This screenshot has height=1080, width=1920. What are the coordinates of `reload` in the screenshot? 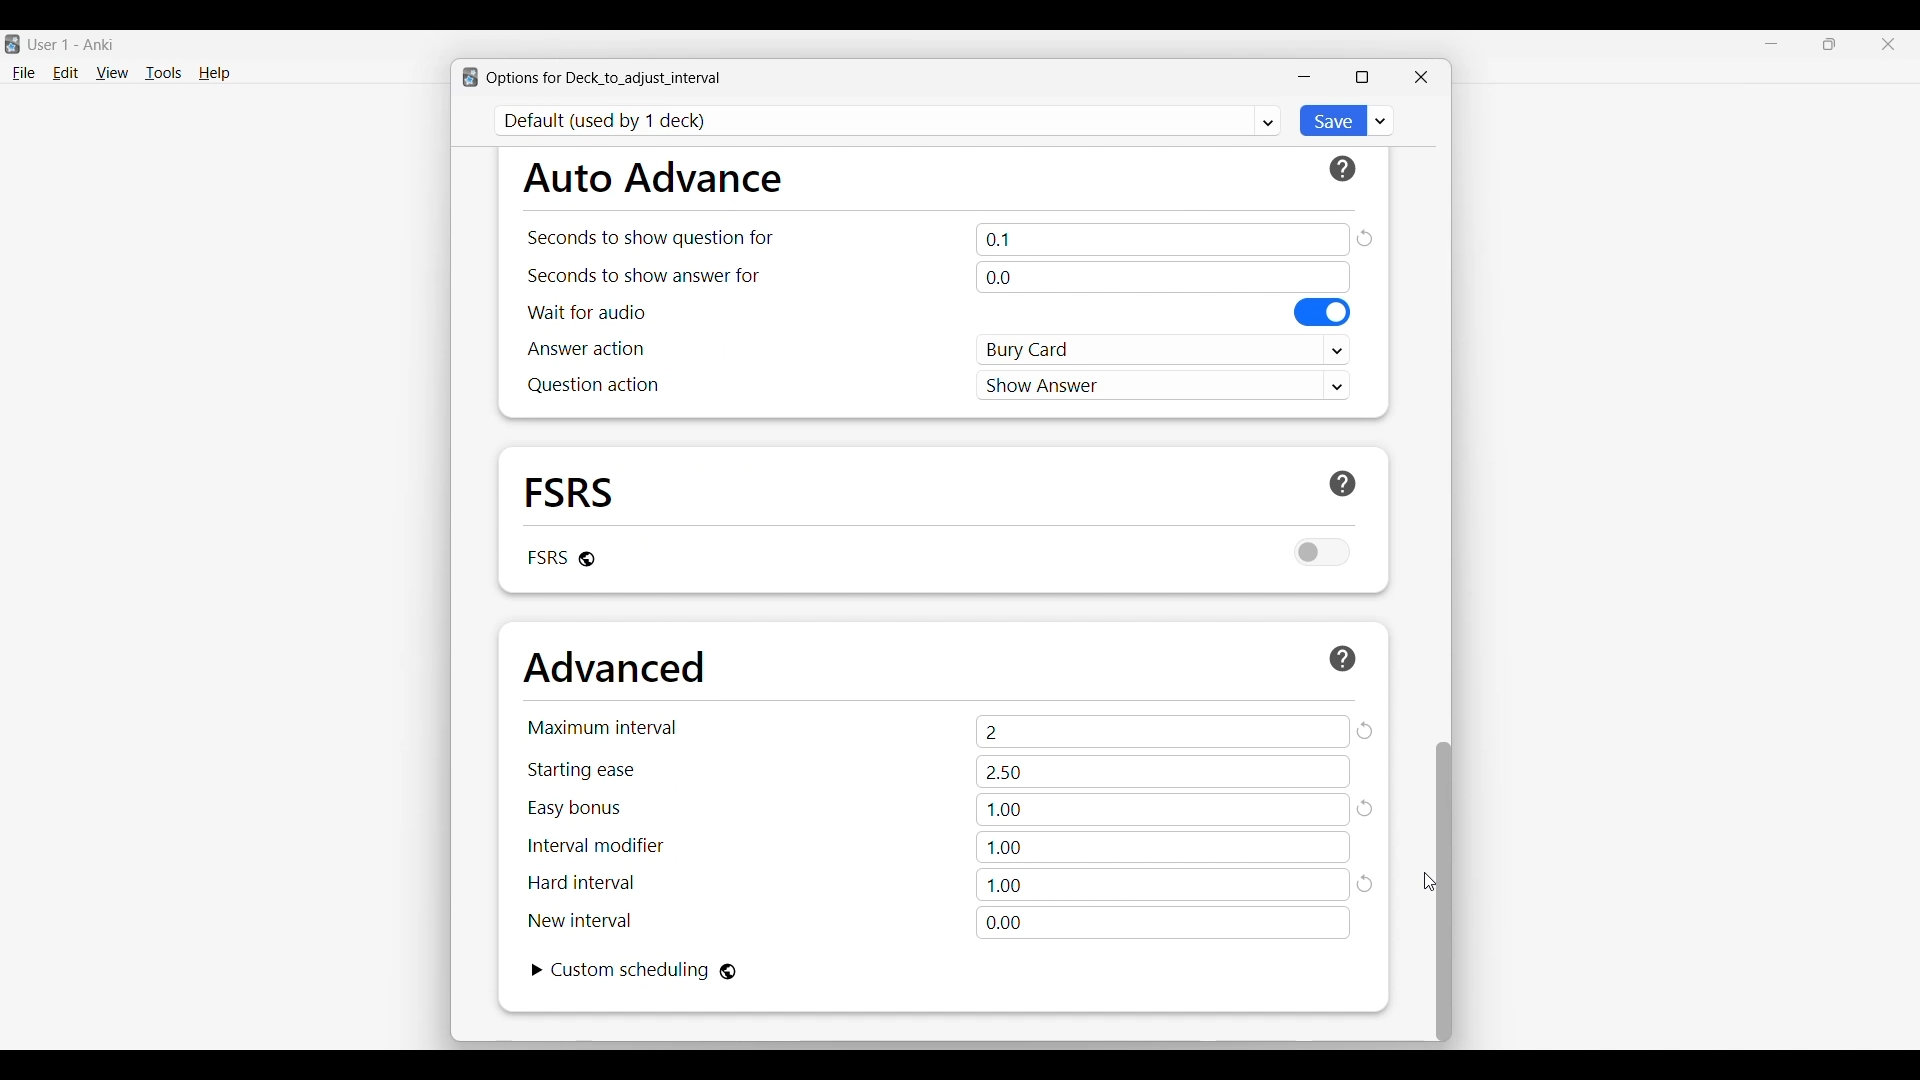 It's located at (1365, 731).